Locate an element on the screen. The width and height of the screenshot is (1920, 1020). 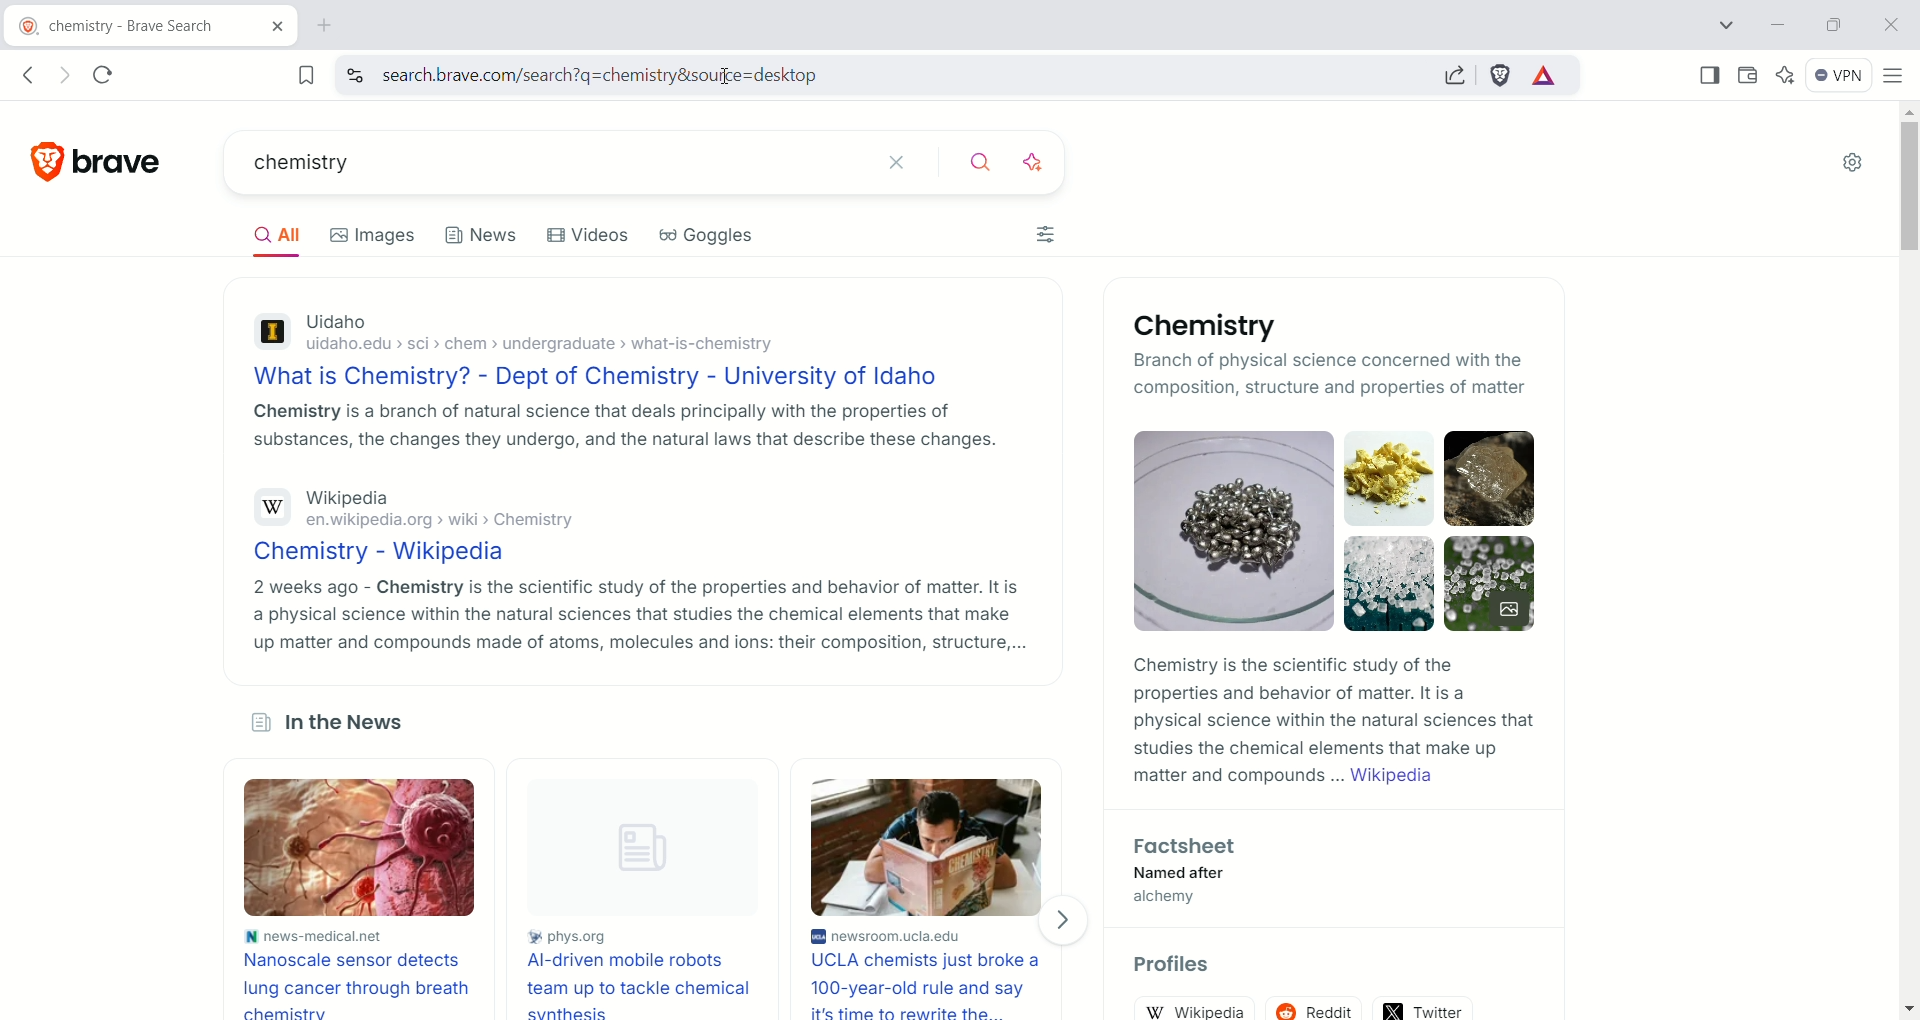
uidaho logo is located at coordinates (270, 335).